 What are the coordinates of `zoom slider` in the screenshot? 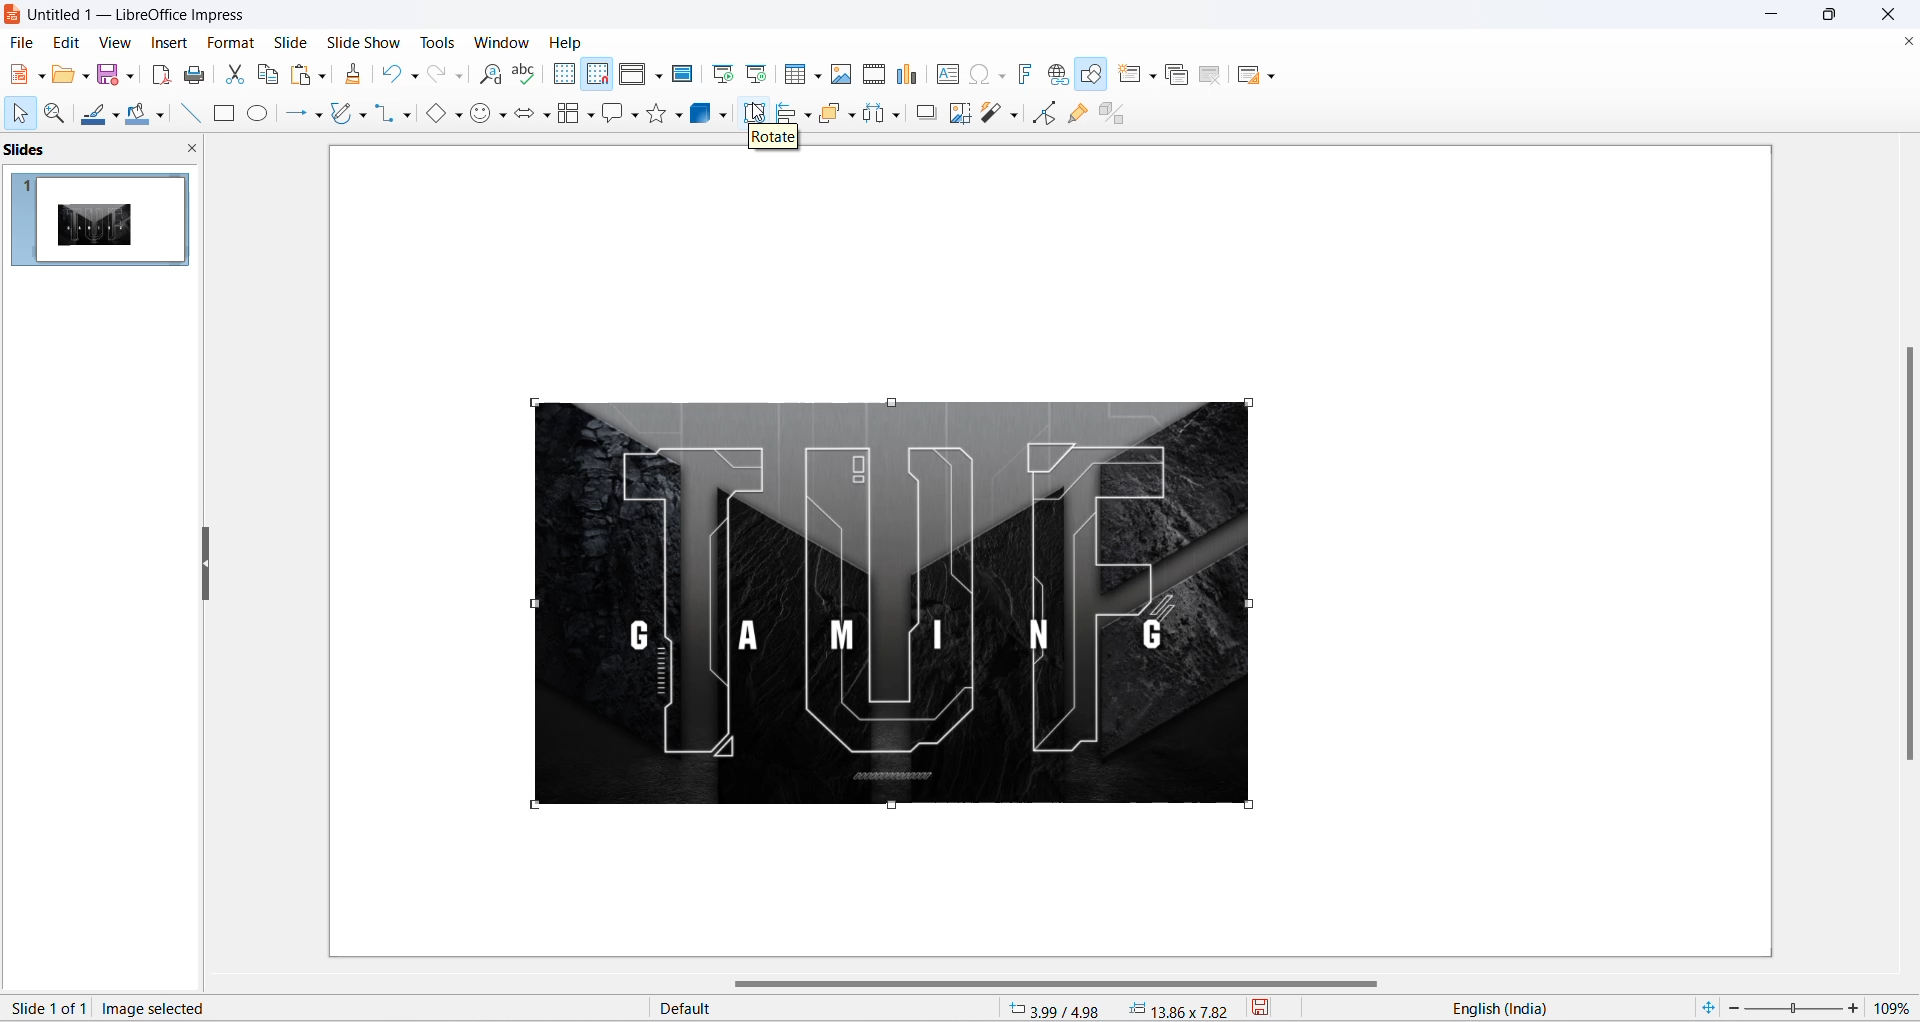 It's located at (1792, 1009).